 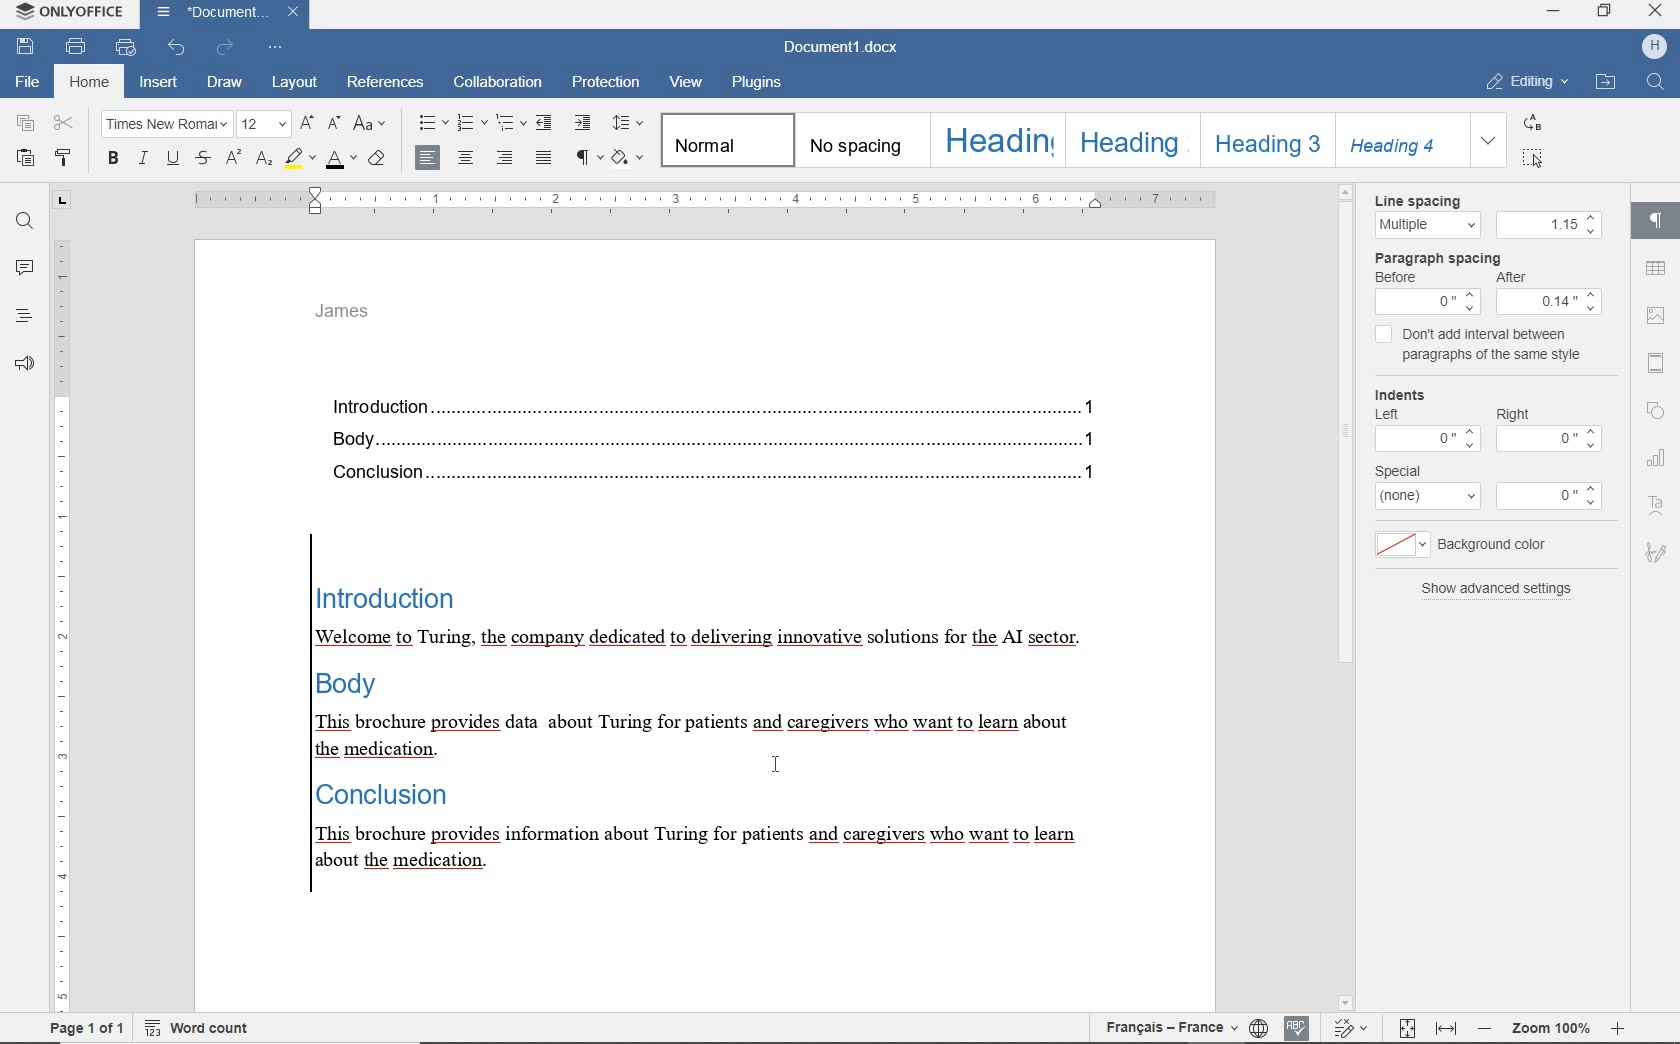 I want to click on feedback & support, so click(x=25, y=364).